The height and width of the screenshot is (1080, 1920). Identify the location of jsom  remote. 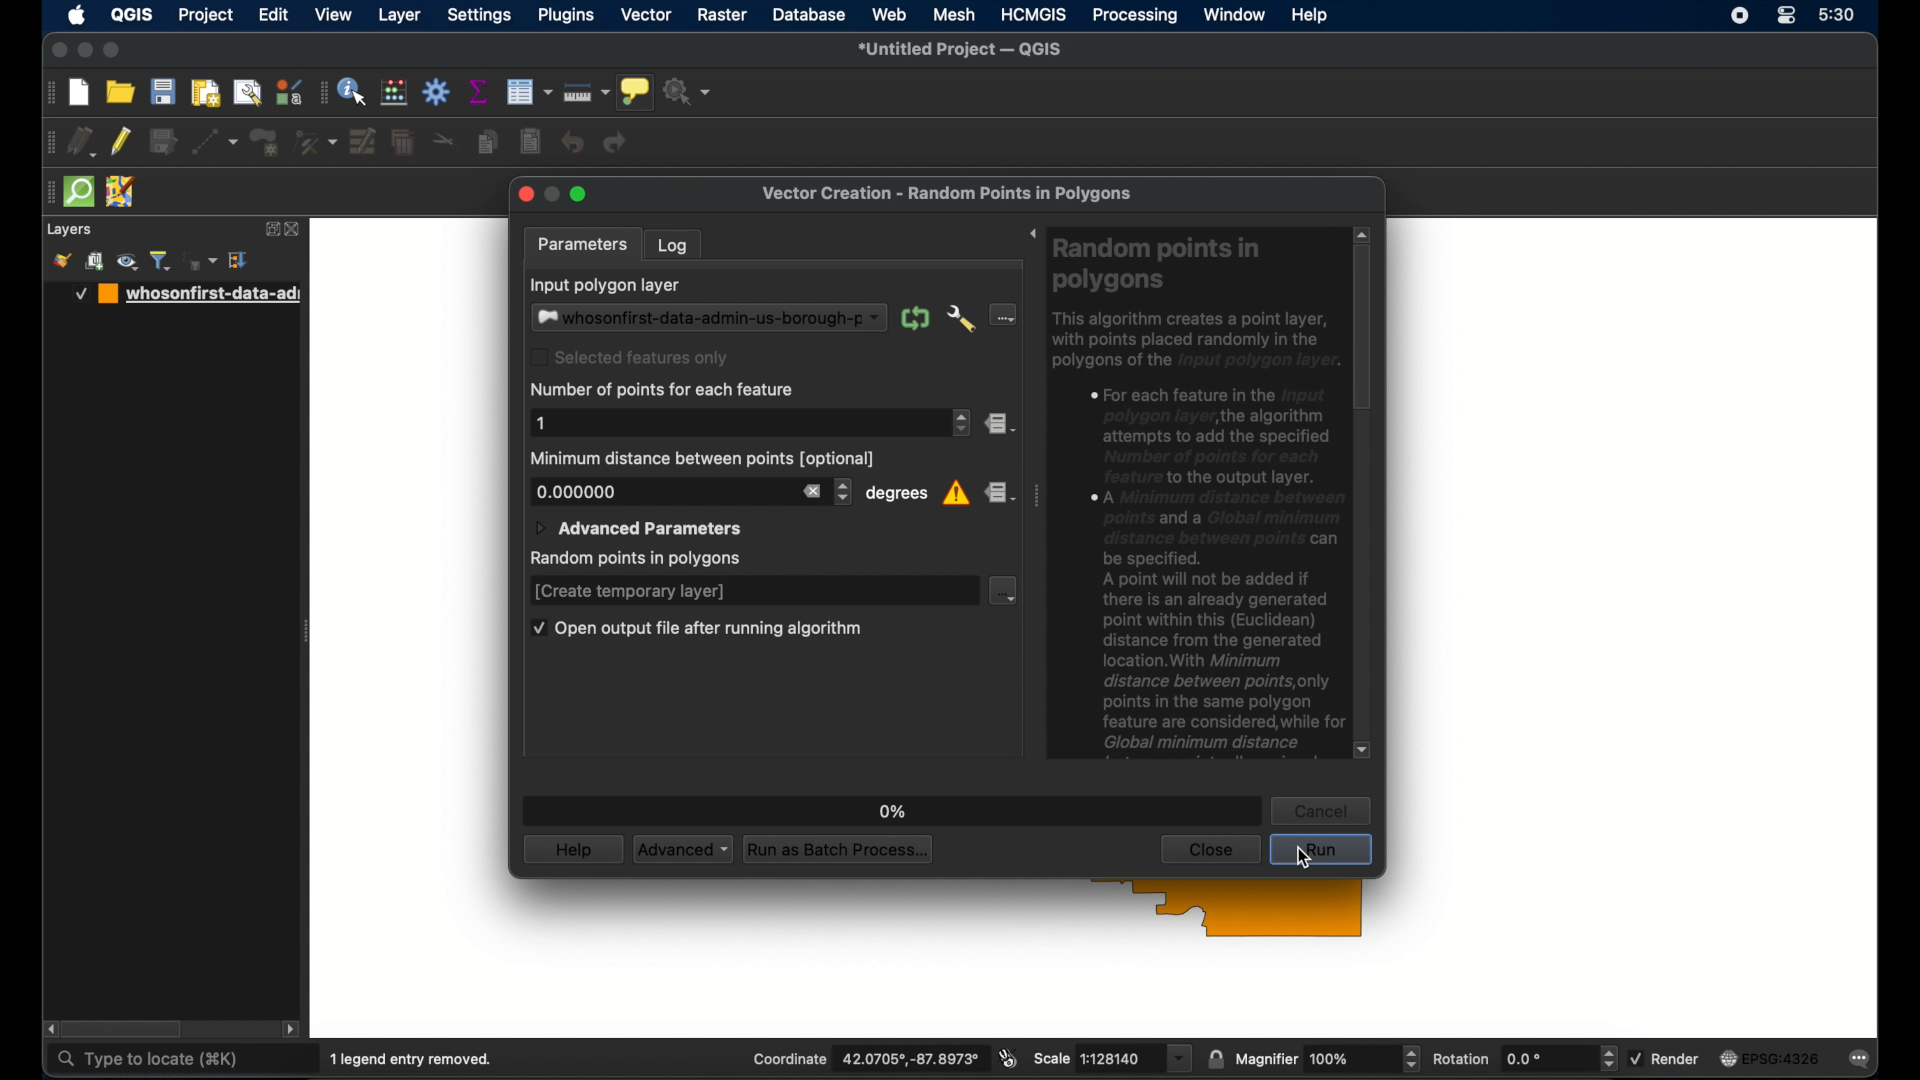
(121, 192).